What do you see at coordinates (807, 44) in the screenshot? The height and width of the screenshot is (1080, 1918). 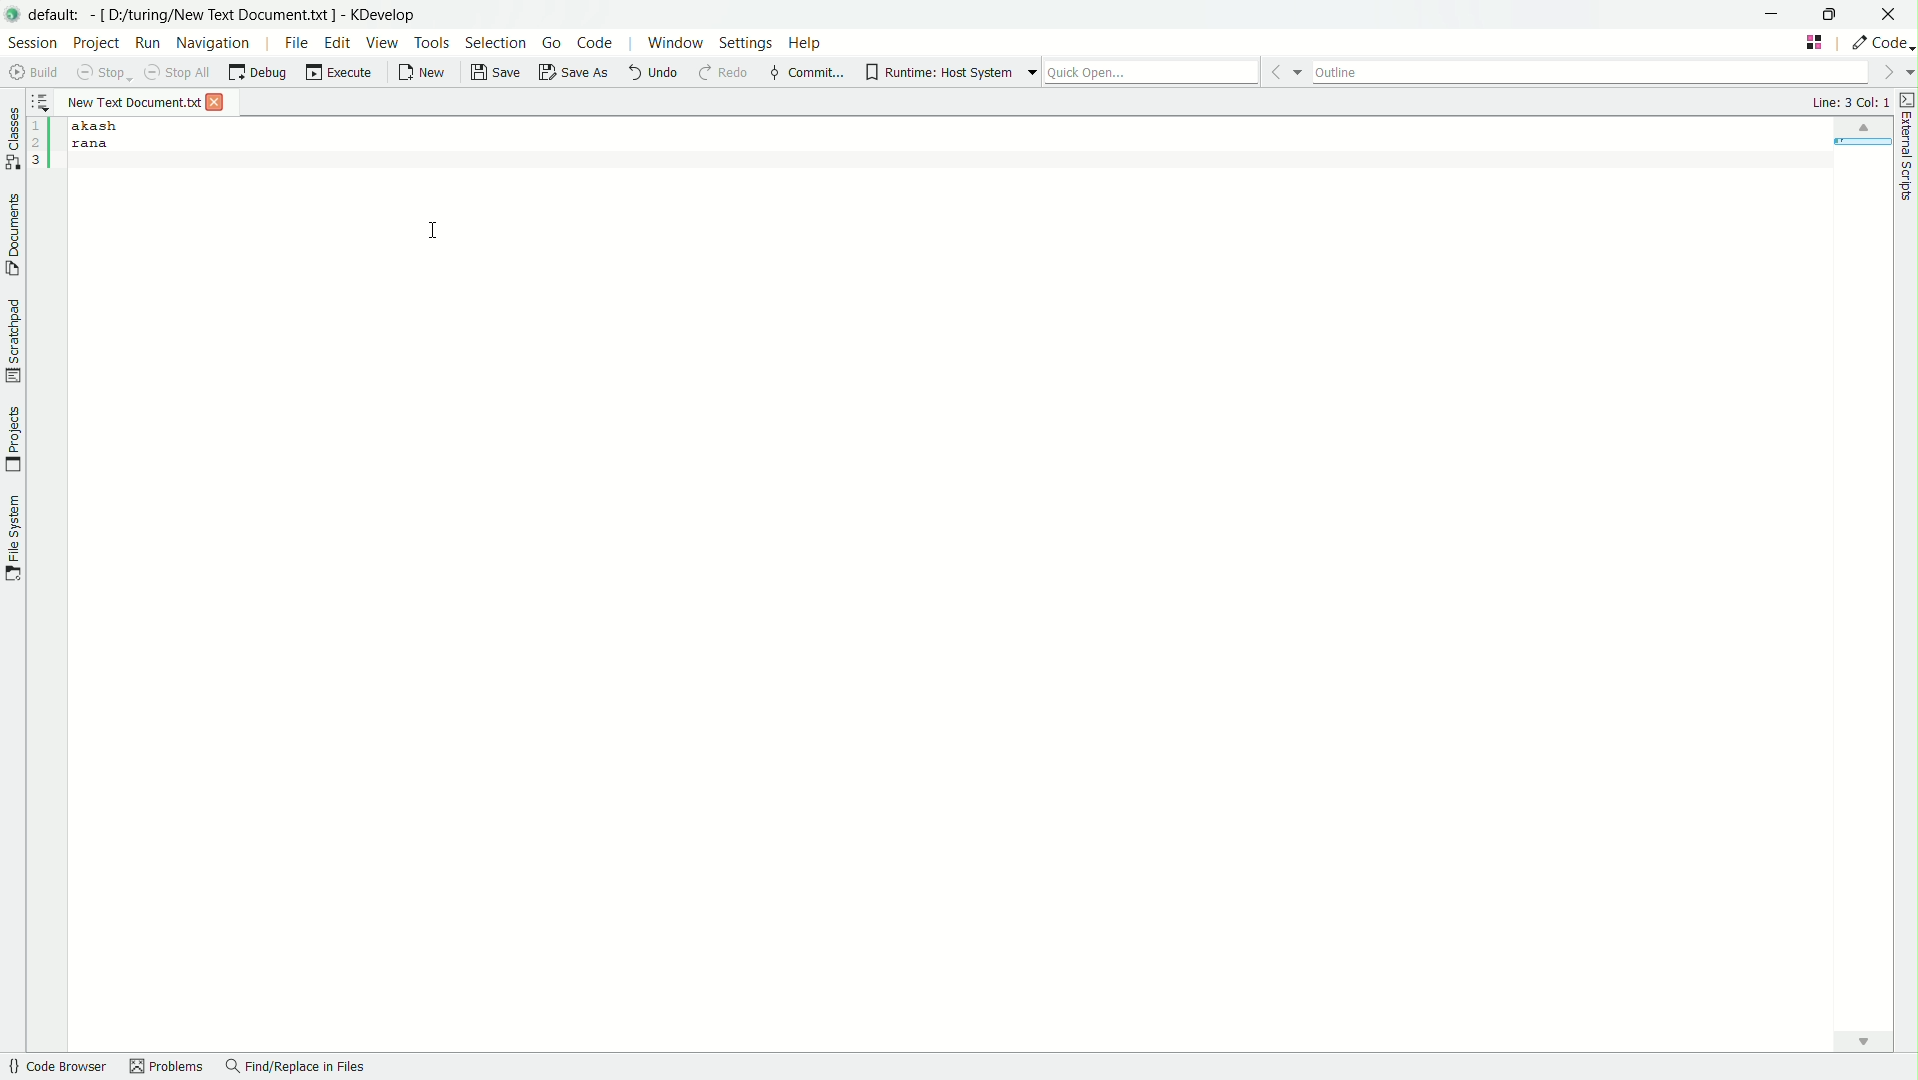 I see `help menu` at bounding box center [807, 44].